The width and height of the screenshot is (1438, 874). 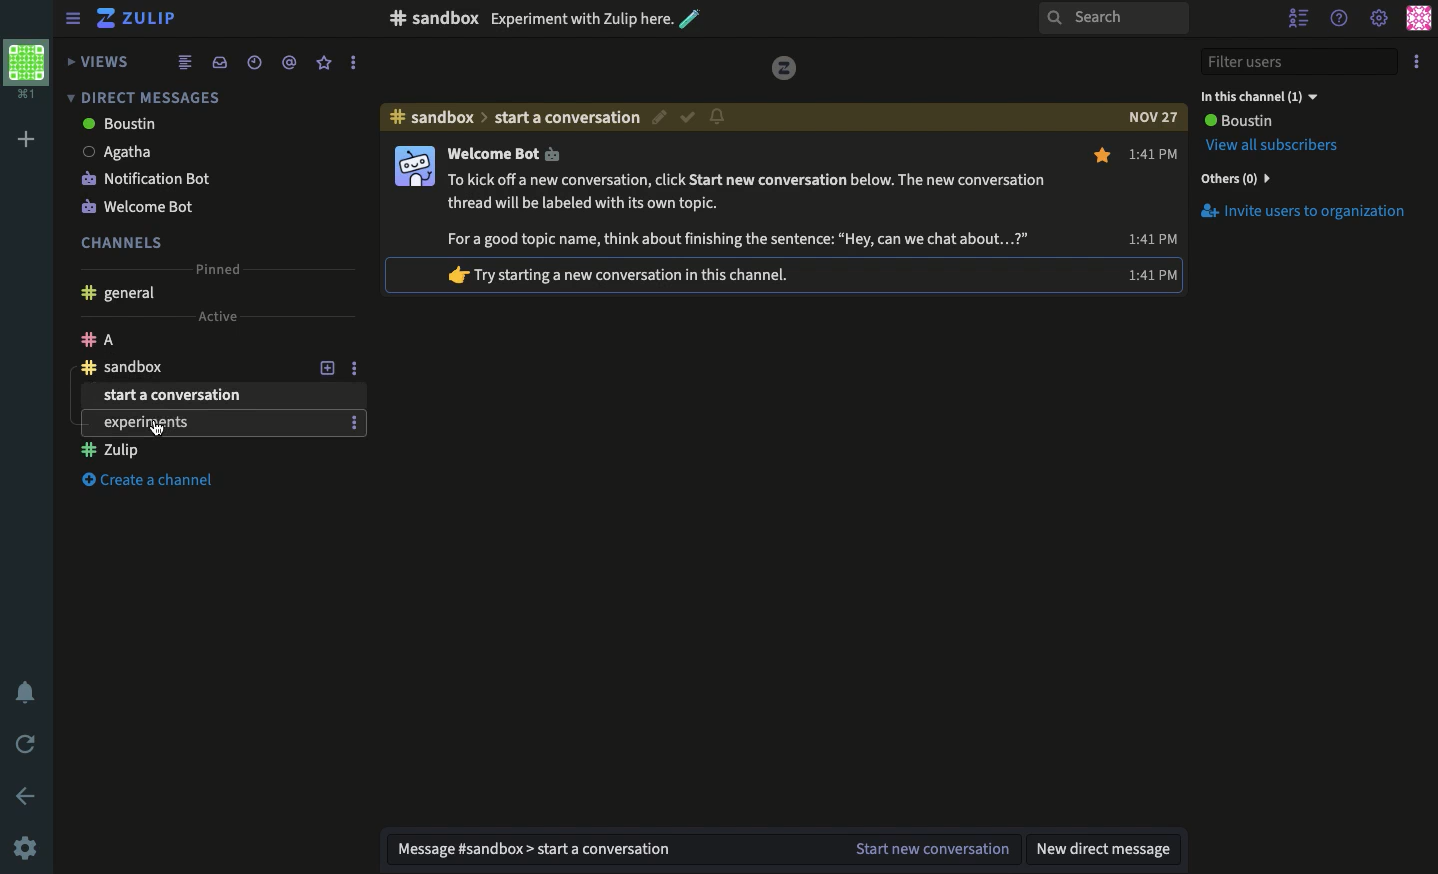 What do you see at coordinates (252, 62) in the screenshot?
I see `Time` at bounding box center [252, 62].